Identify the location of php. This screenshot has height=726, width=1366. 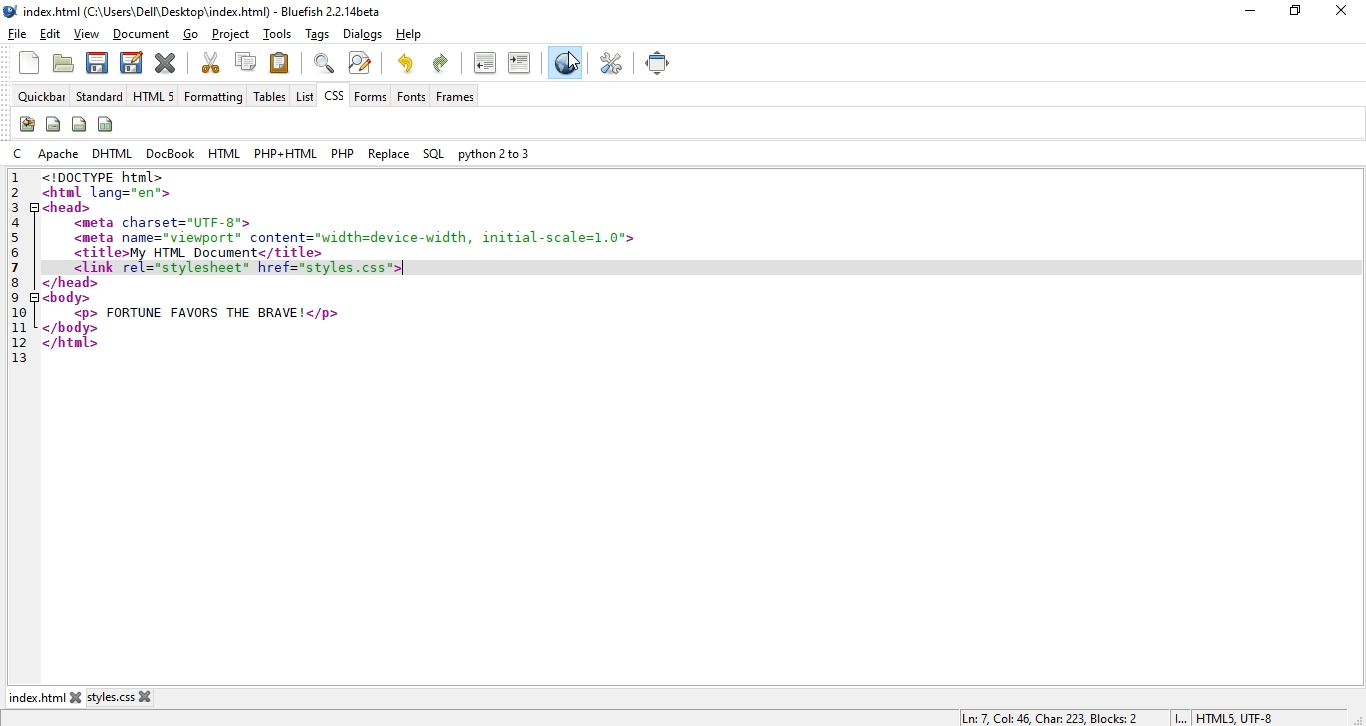
(341, 153).